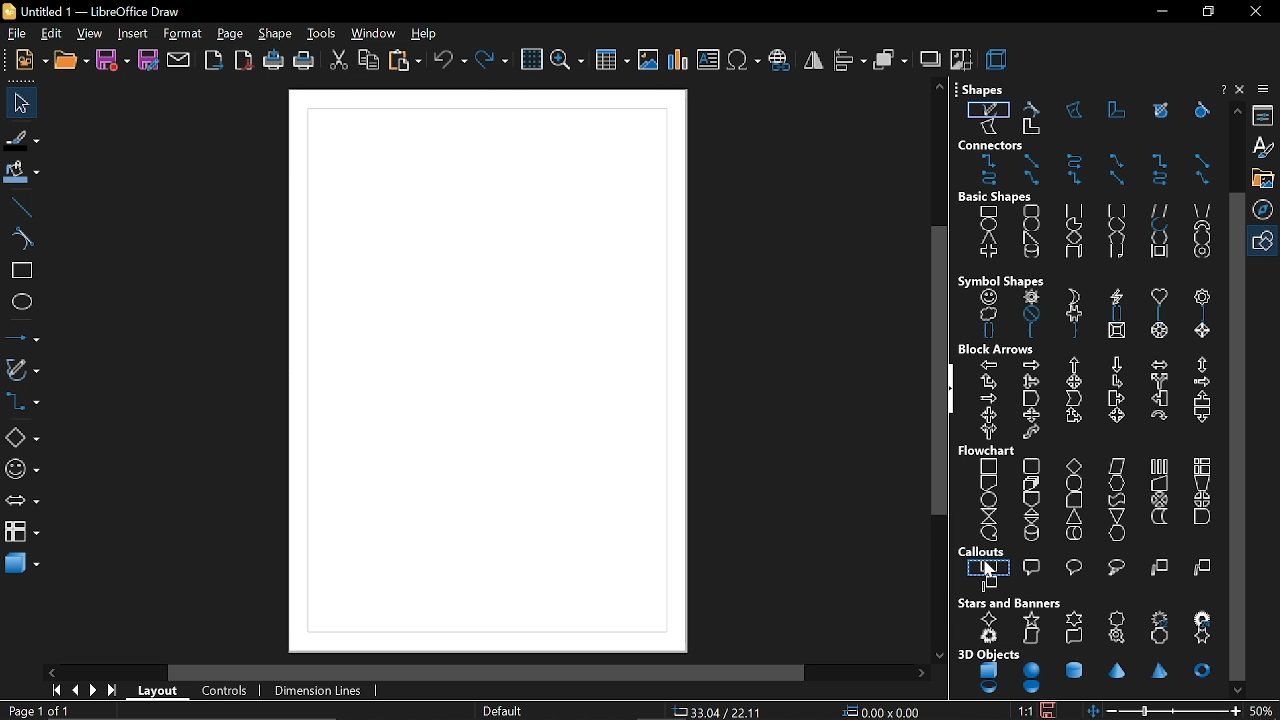 The width and height of the screenshot is (1280, 720). What do you see at coordinates (1265, 149) in the screenshot?
I see `styles` at bounding box center [1265, 149].